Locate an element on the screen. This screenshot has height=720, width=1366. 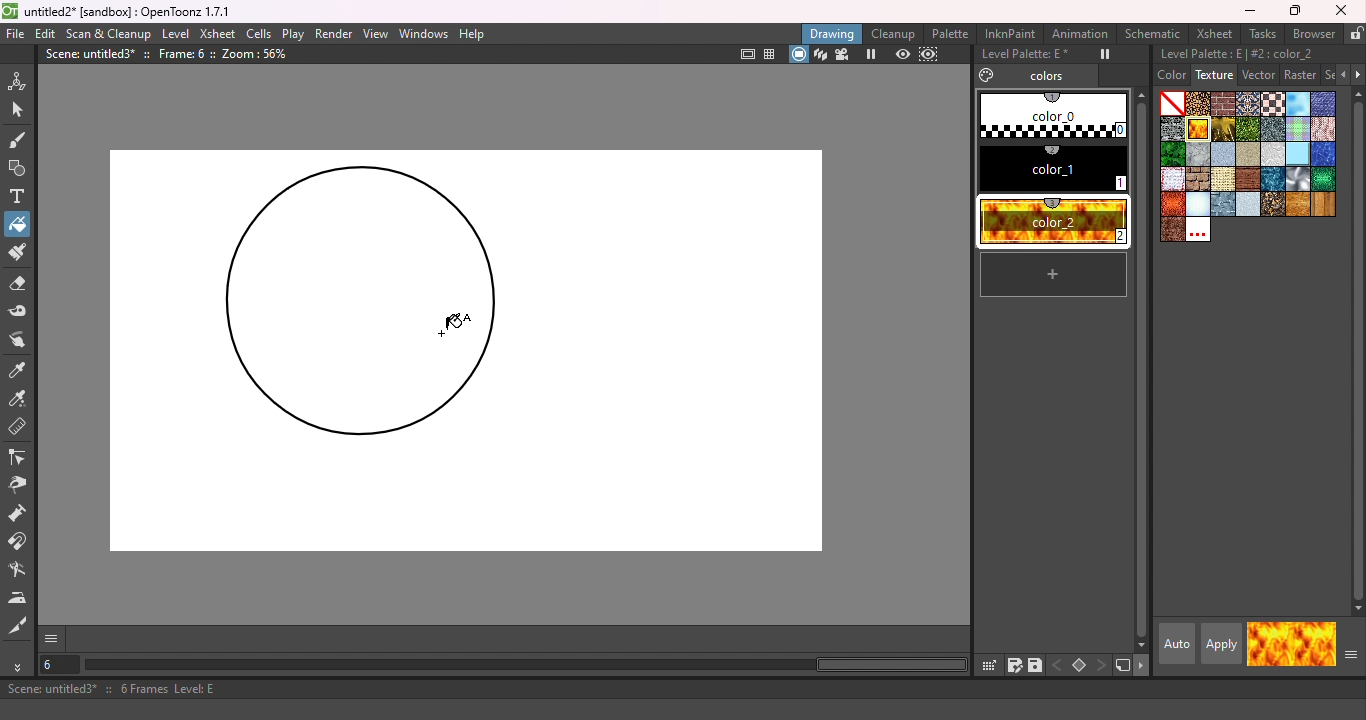
snakeskinred.bmp is located at coordinates (1172, 205).